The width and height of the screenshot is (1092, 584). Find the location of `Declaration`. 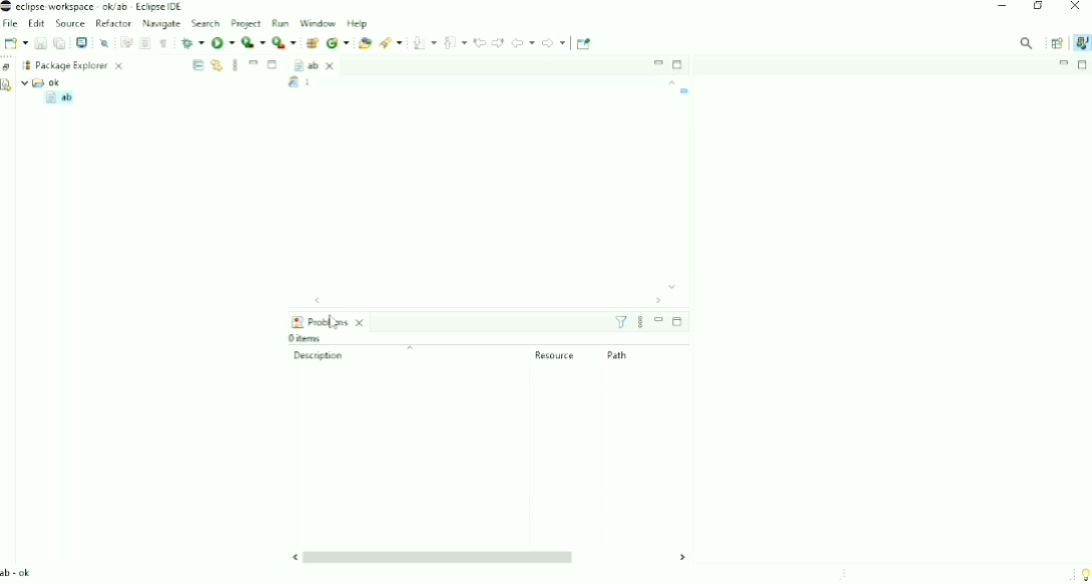

Declaration is located at coordinates (9, 87).